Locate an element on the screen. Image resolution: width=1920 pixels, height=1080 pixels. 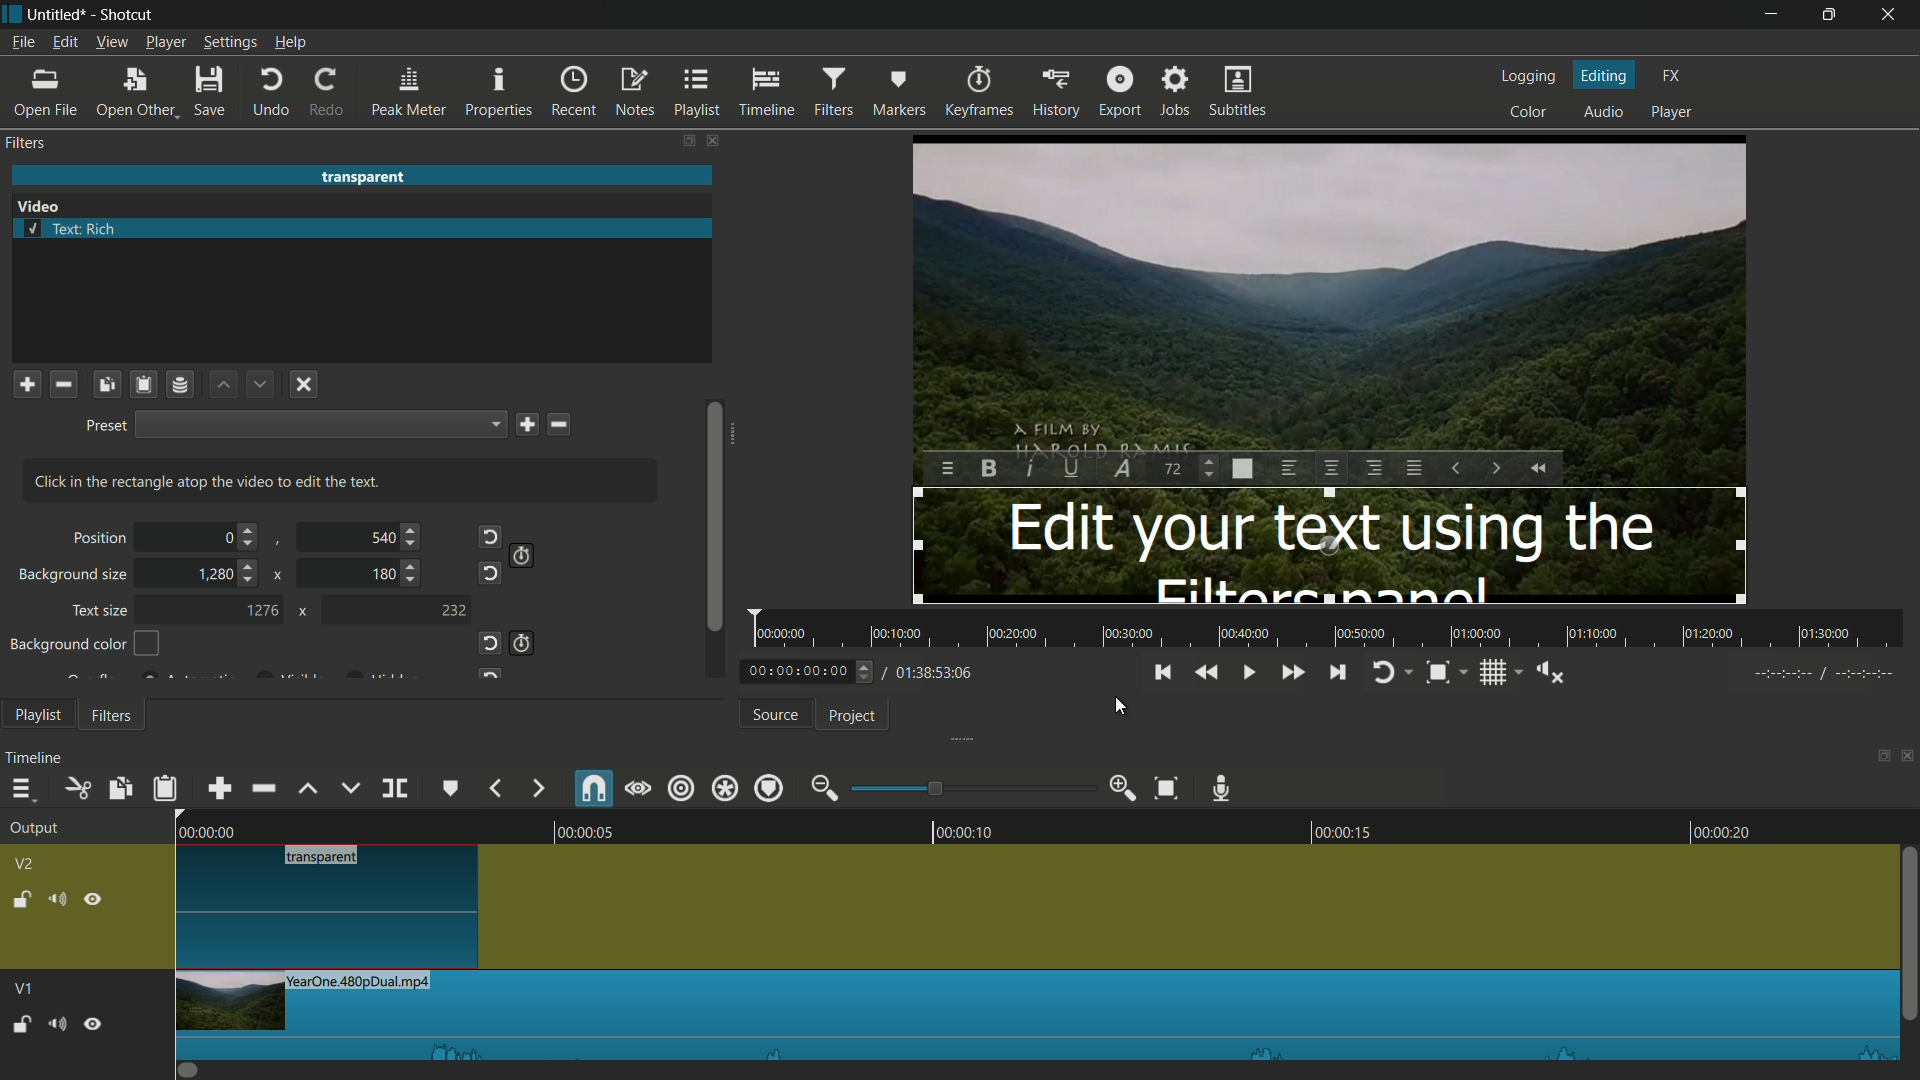
audio is located at coordinates (1603, 111).